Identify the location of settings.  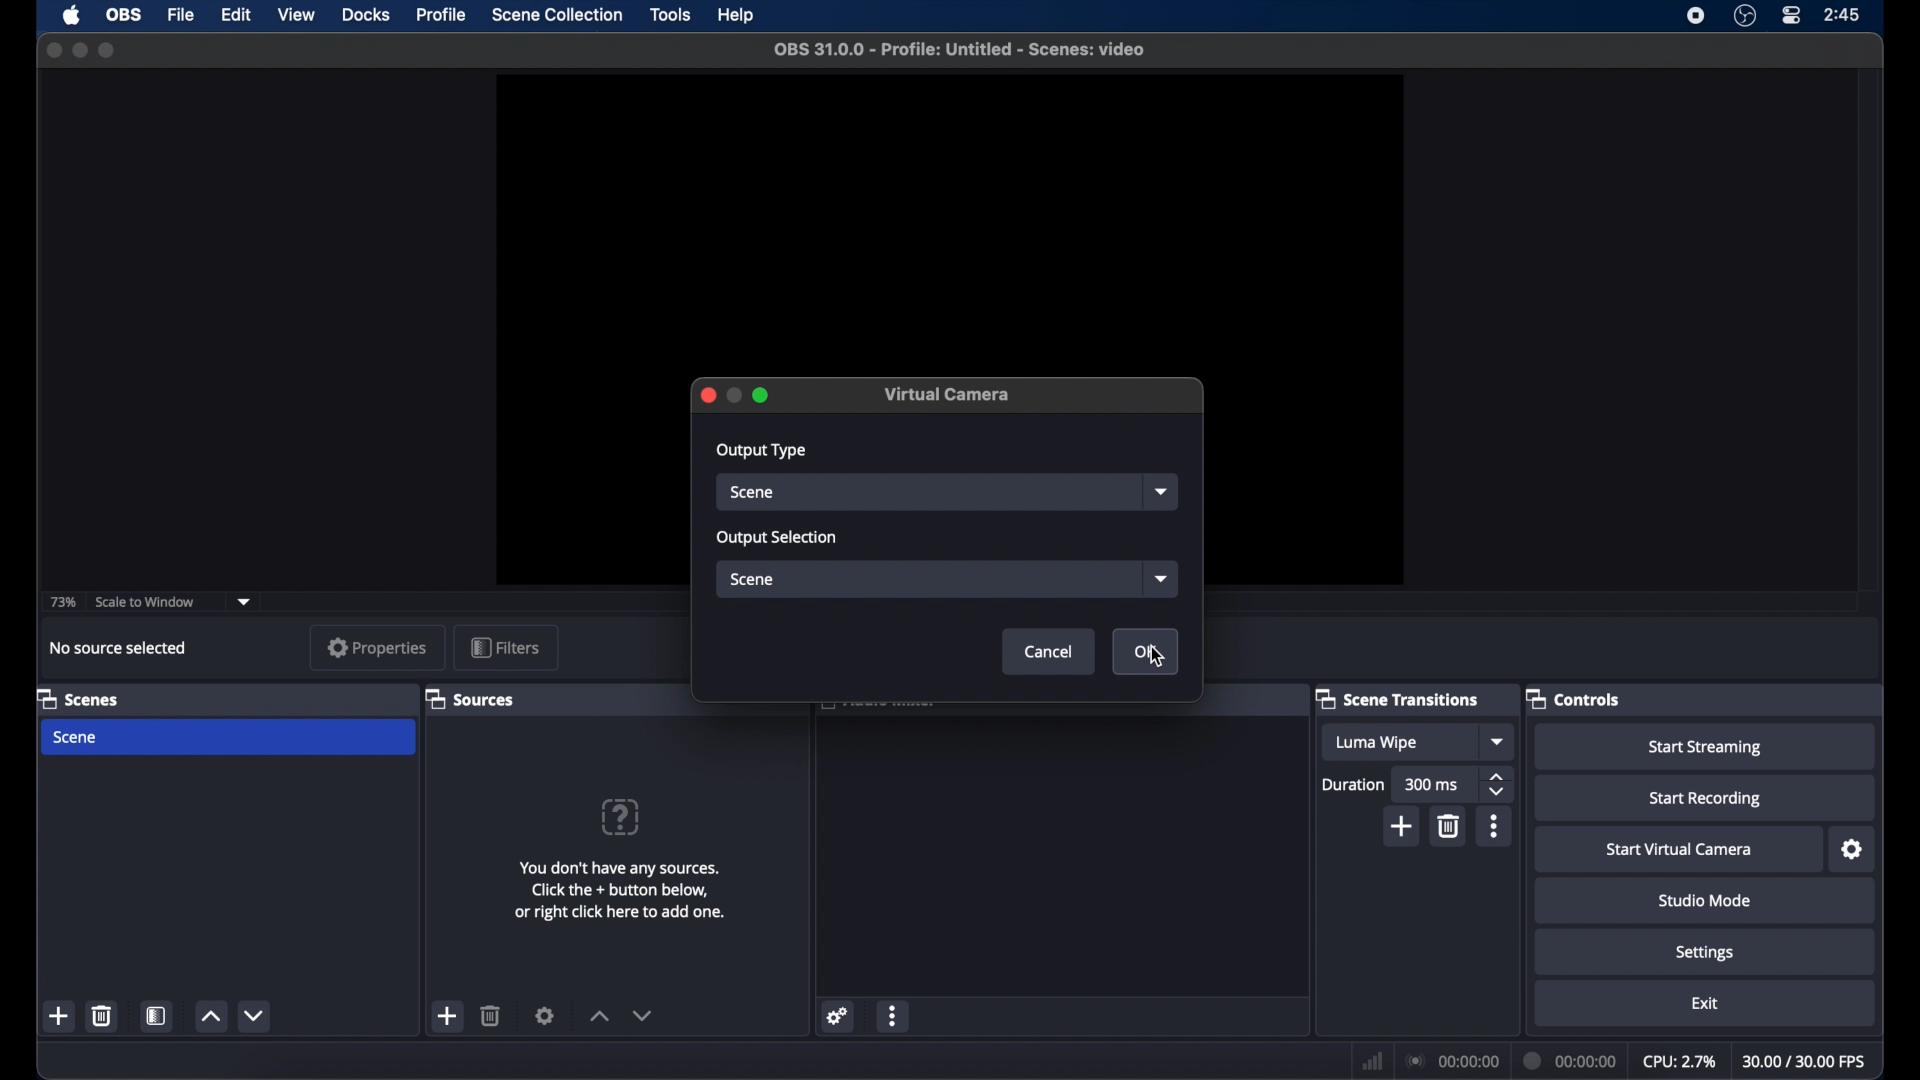
(1850, 850).